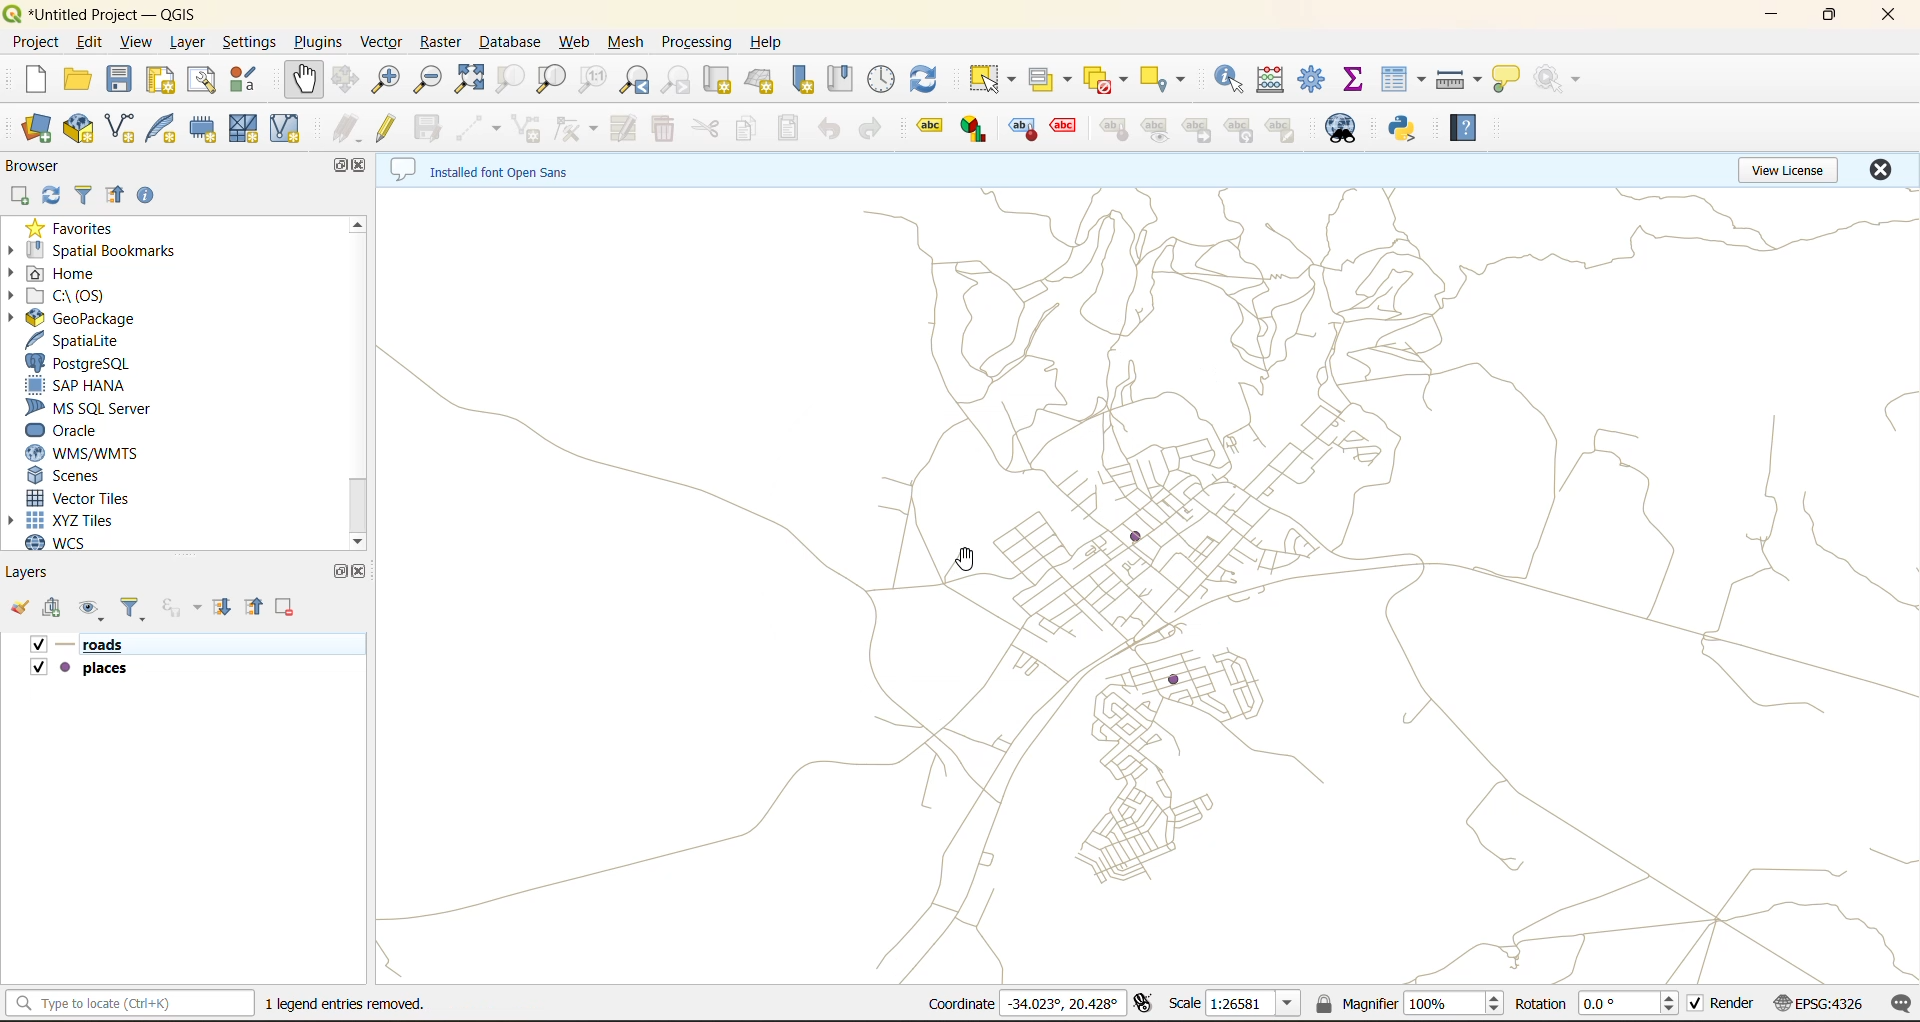 The height and width of the screenshot is (1022, 1920). Describe the element at coordinates (1019, 1002) in the screenshot. I see `coordinates` at that location.